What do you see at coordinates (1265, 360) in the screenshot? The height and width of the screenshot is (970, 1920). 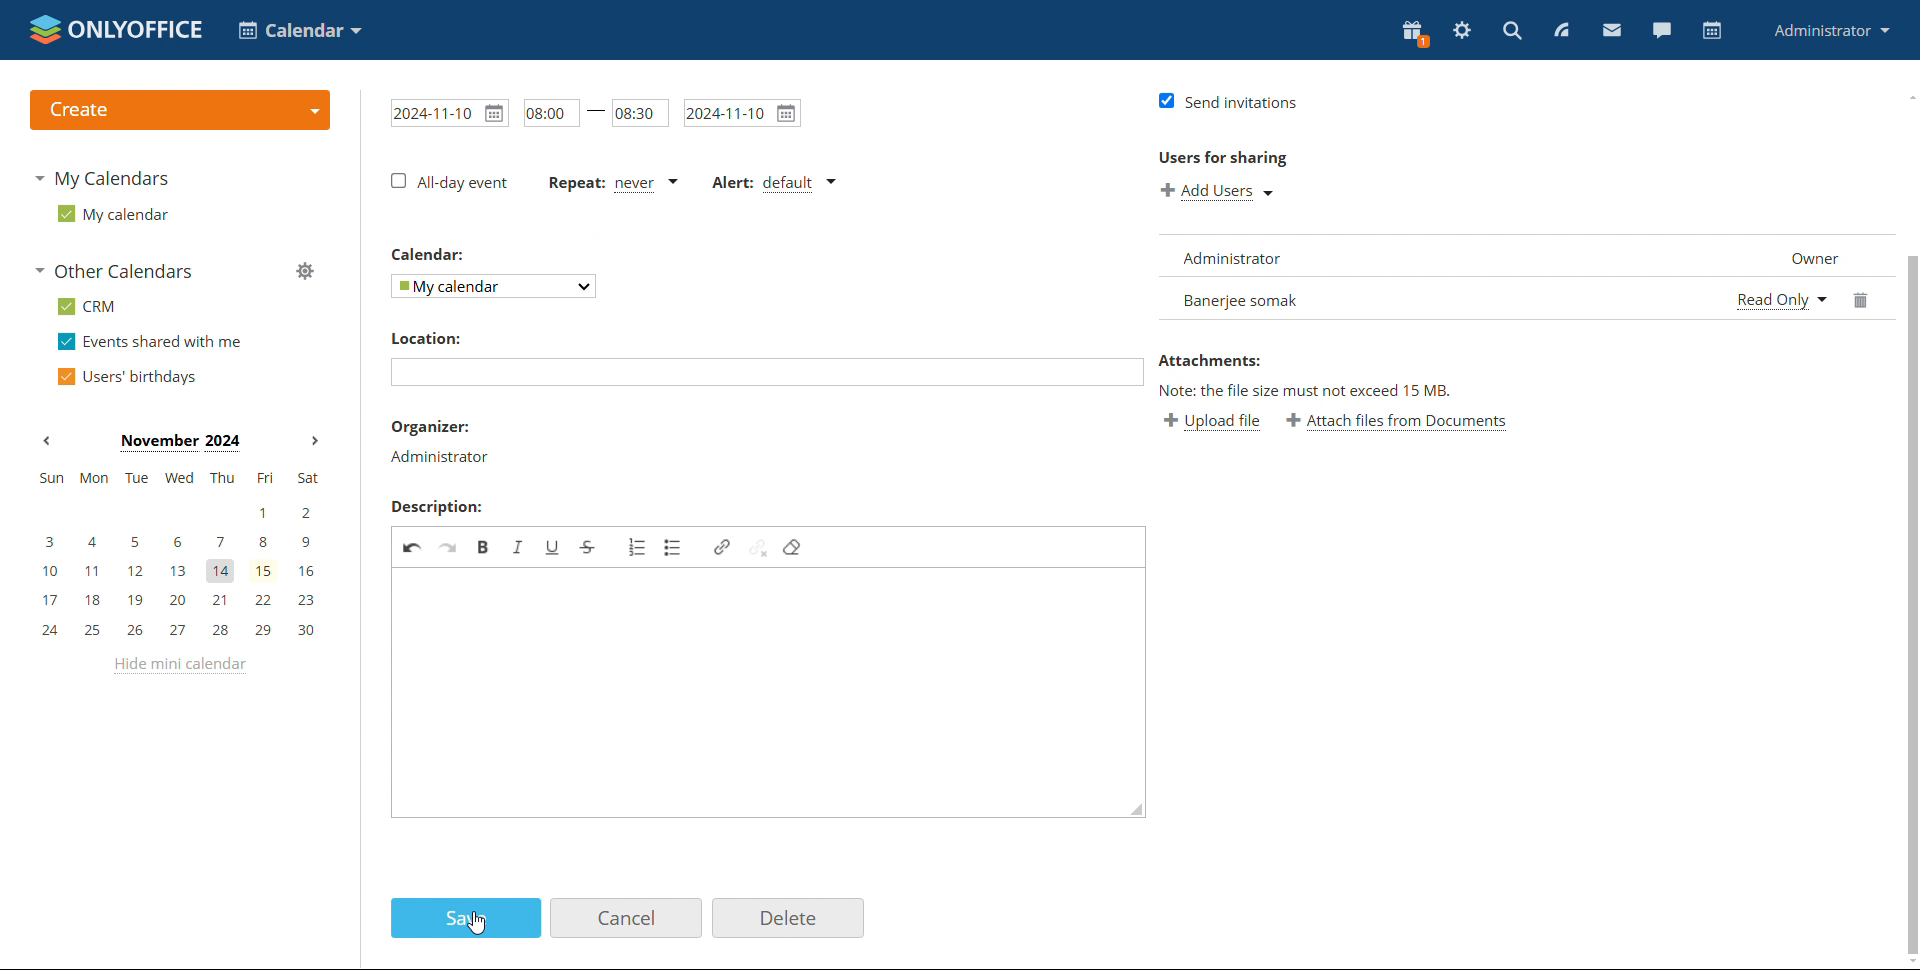 I see `attachment` at bounding box center [1265, 360].